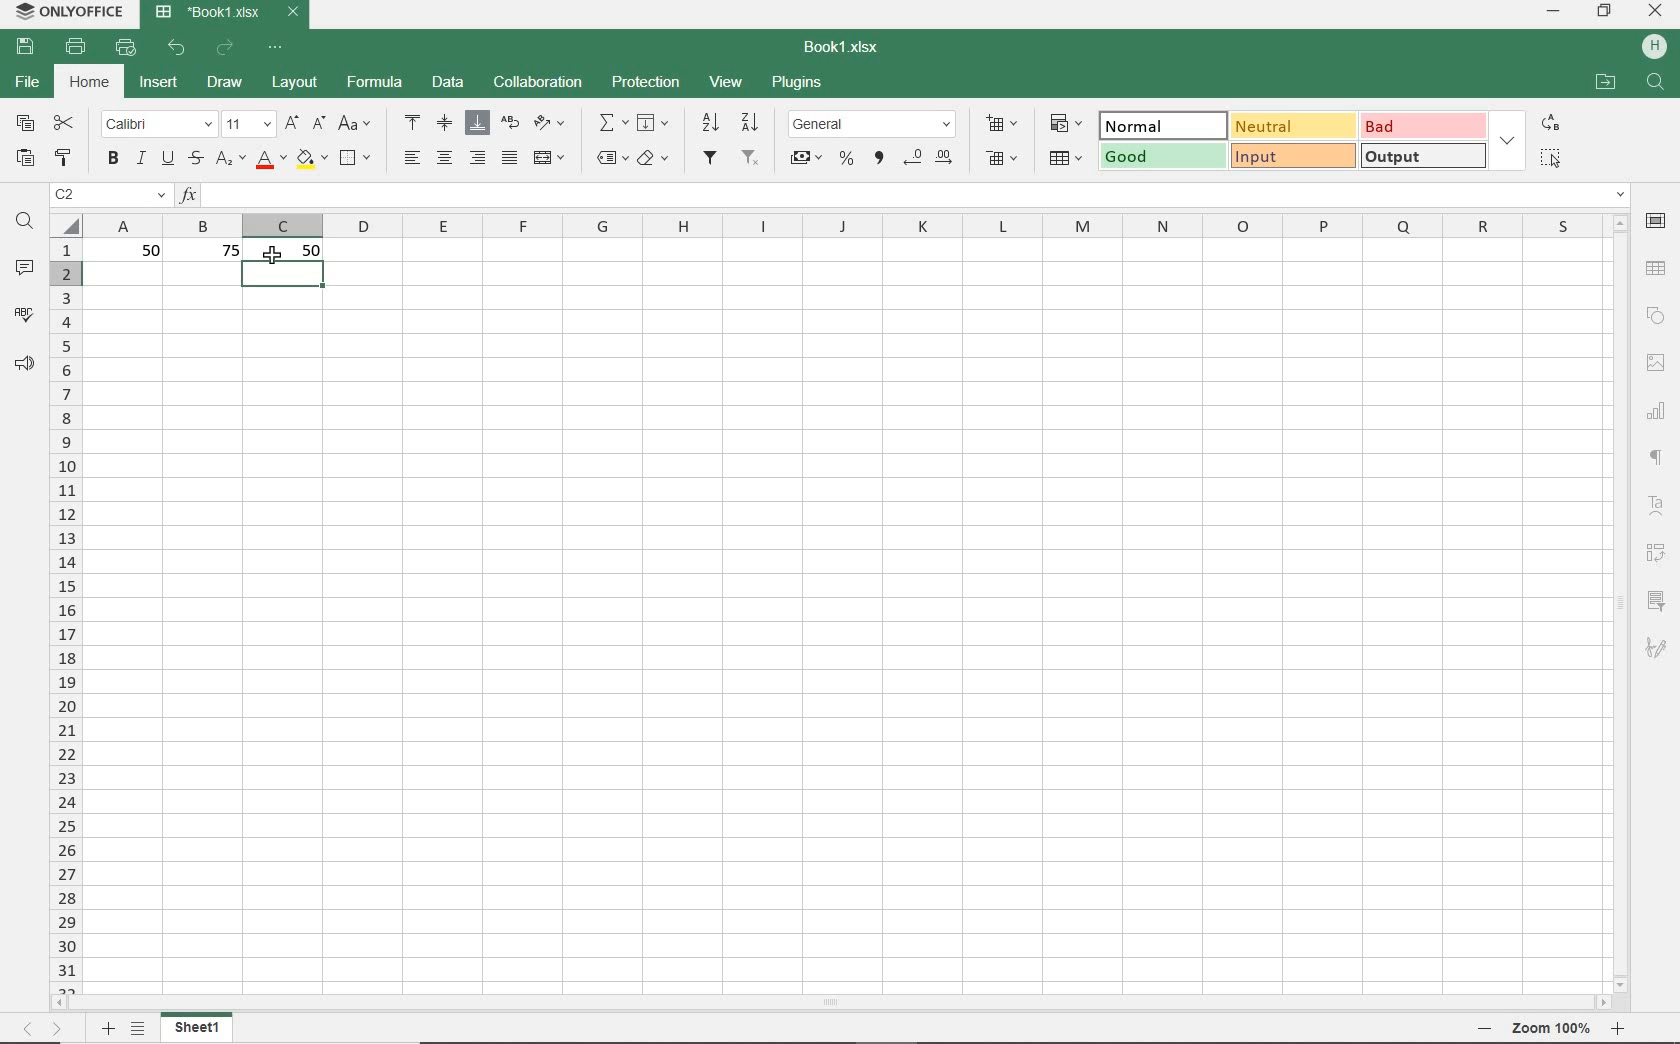 Image resolution: width=1680 pixels, height=1044 pixels. Describe the element at coordinates (725, 81) in the screenshot. I see `view` at that location.